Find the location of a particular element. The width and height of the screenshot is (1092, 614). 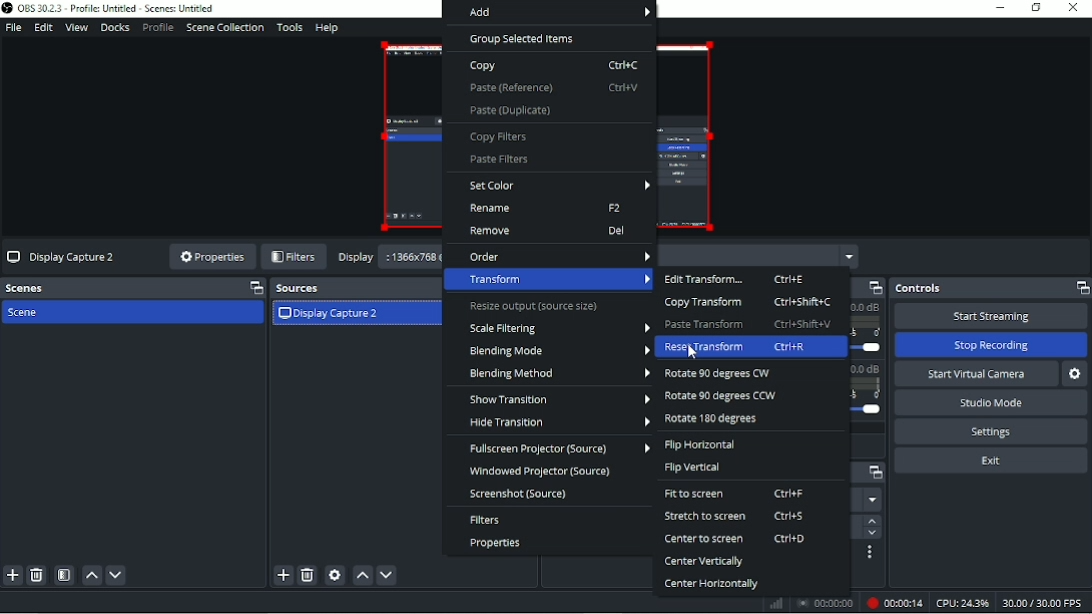

Open source properties is located at coordinates (335, 575).